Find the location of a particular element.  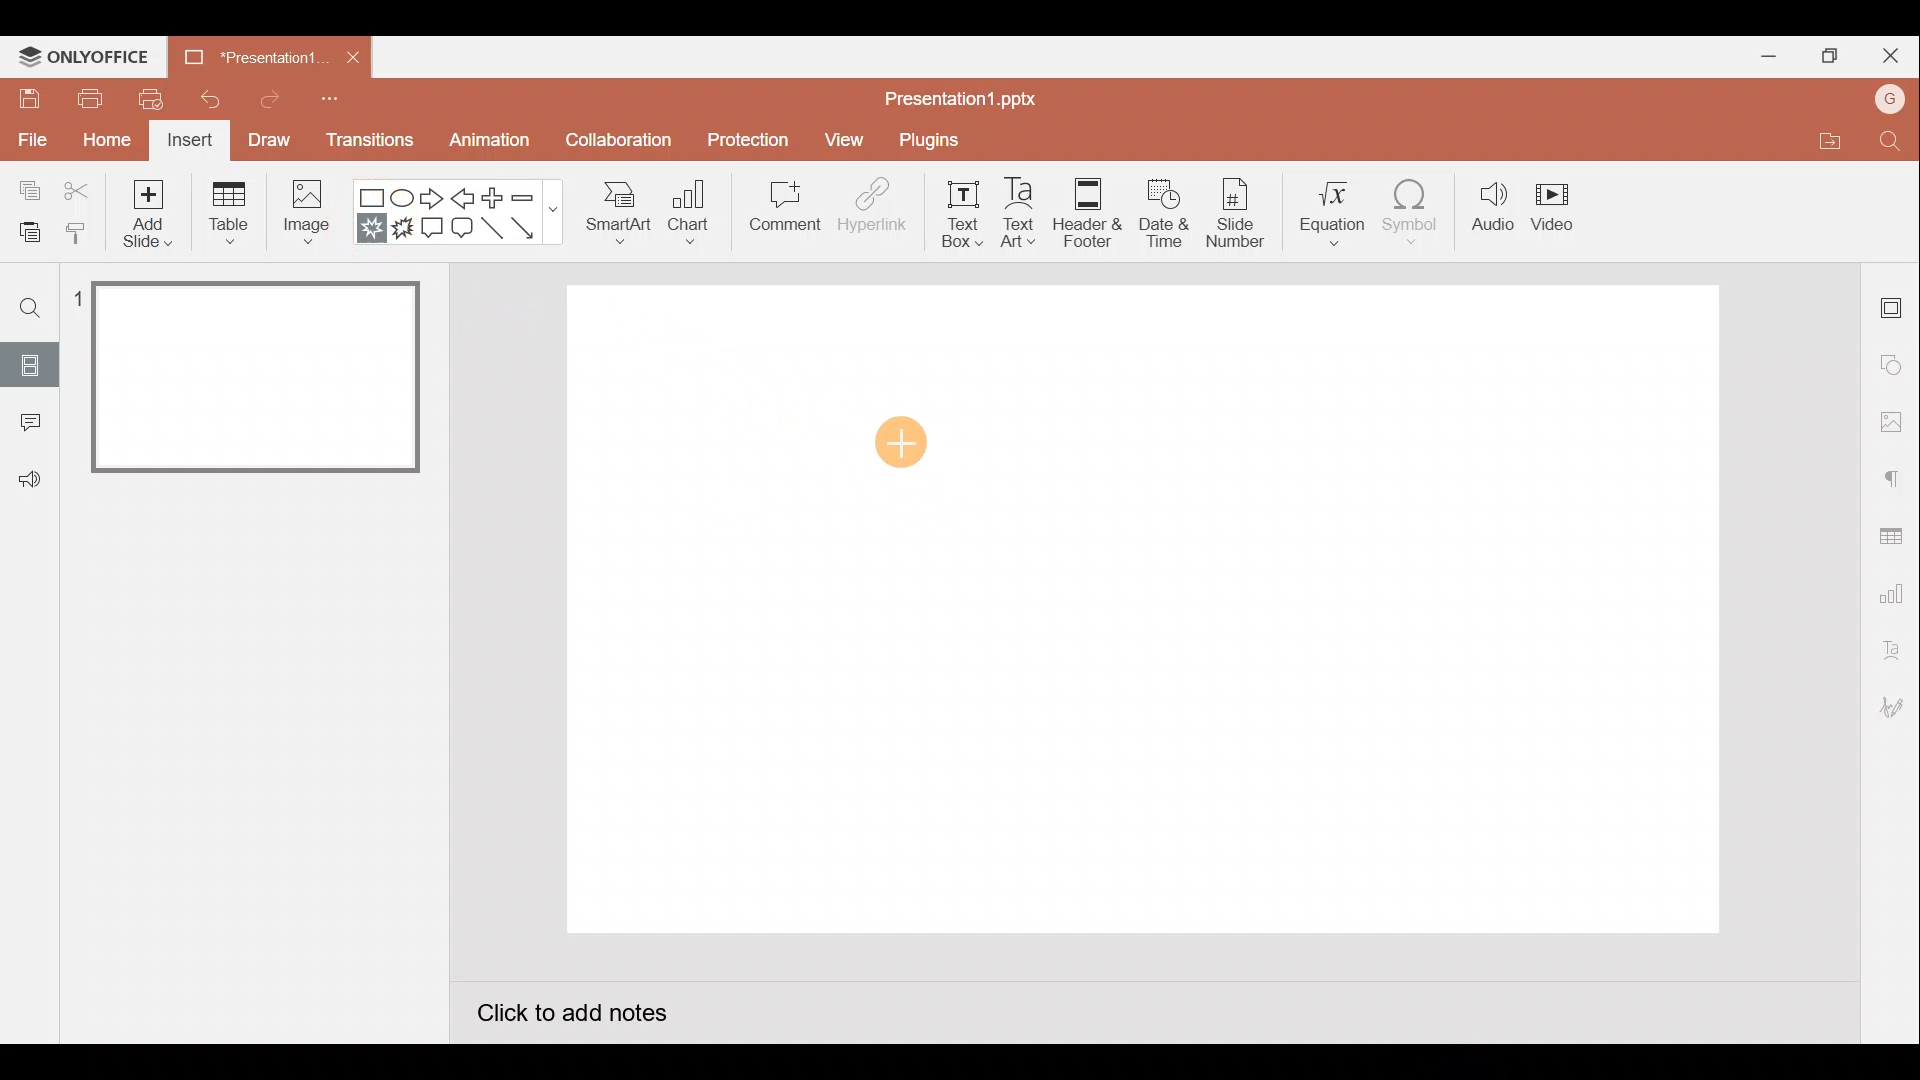

Quick print is located at coordinates (149, 99).